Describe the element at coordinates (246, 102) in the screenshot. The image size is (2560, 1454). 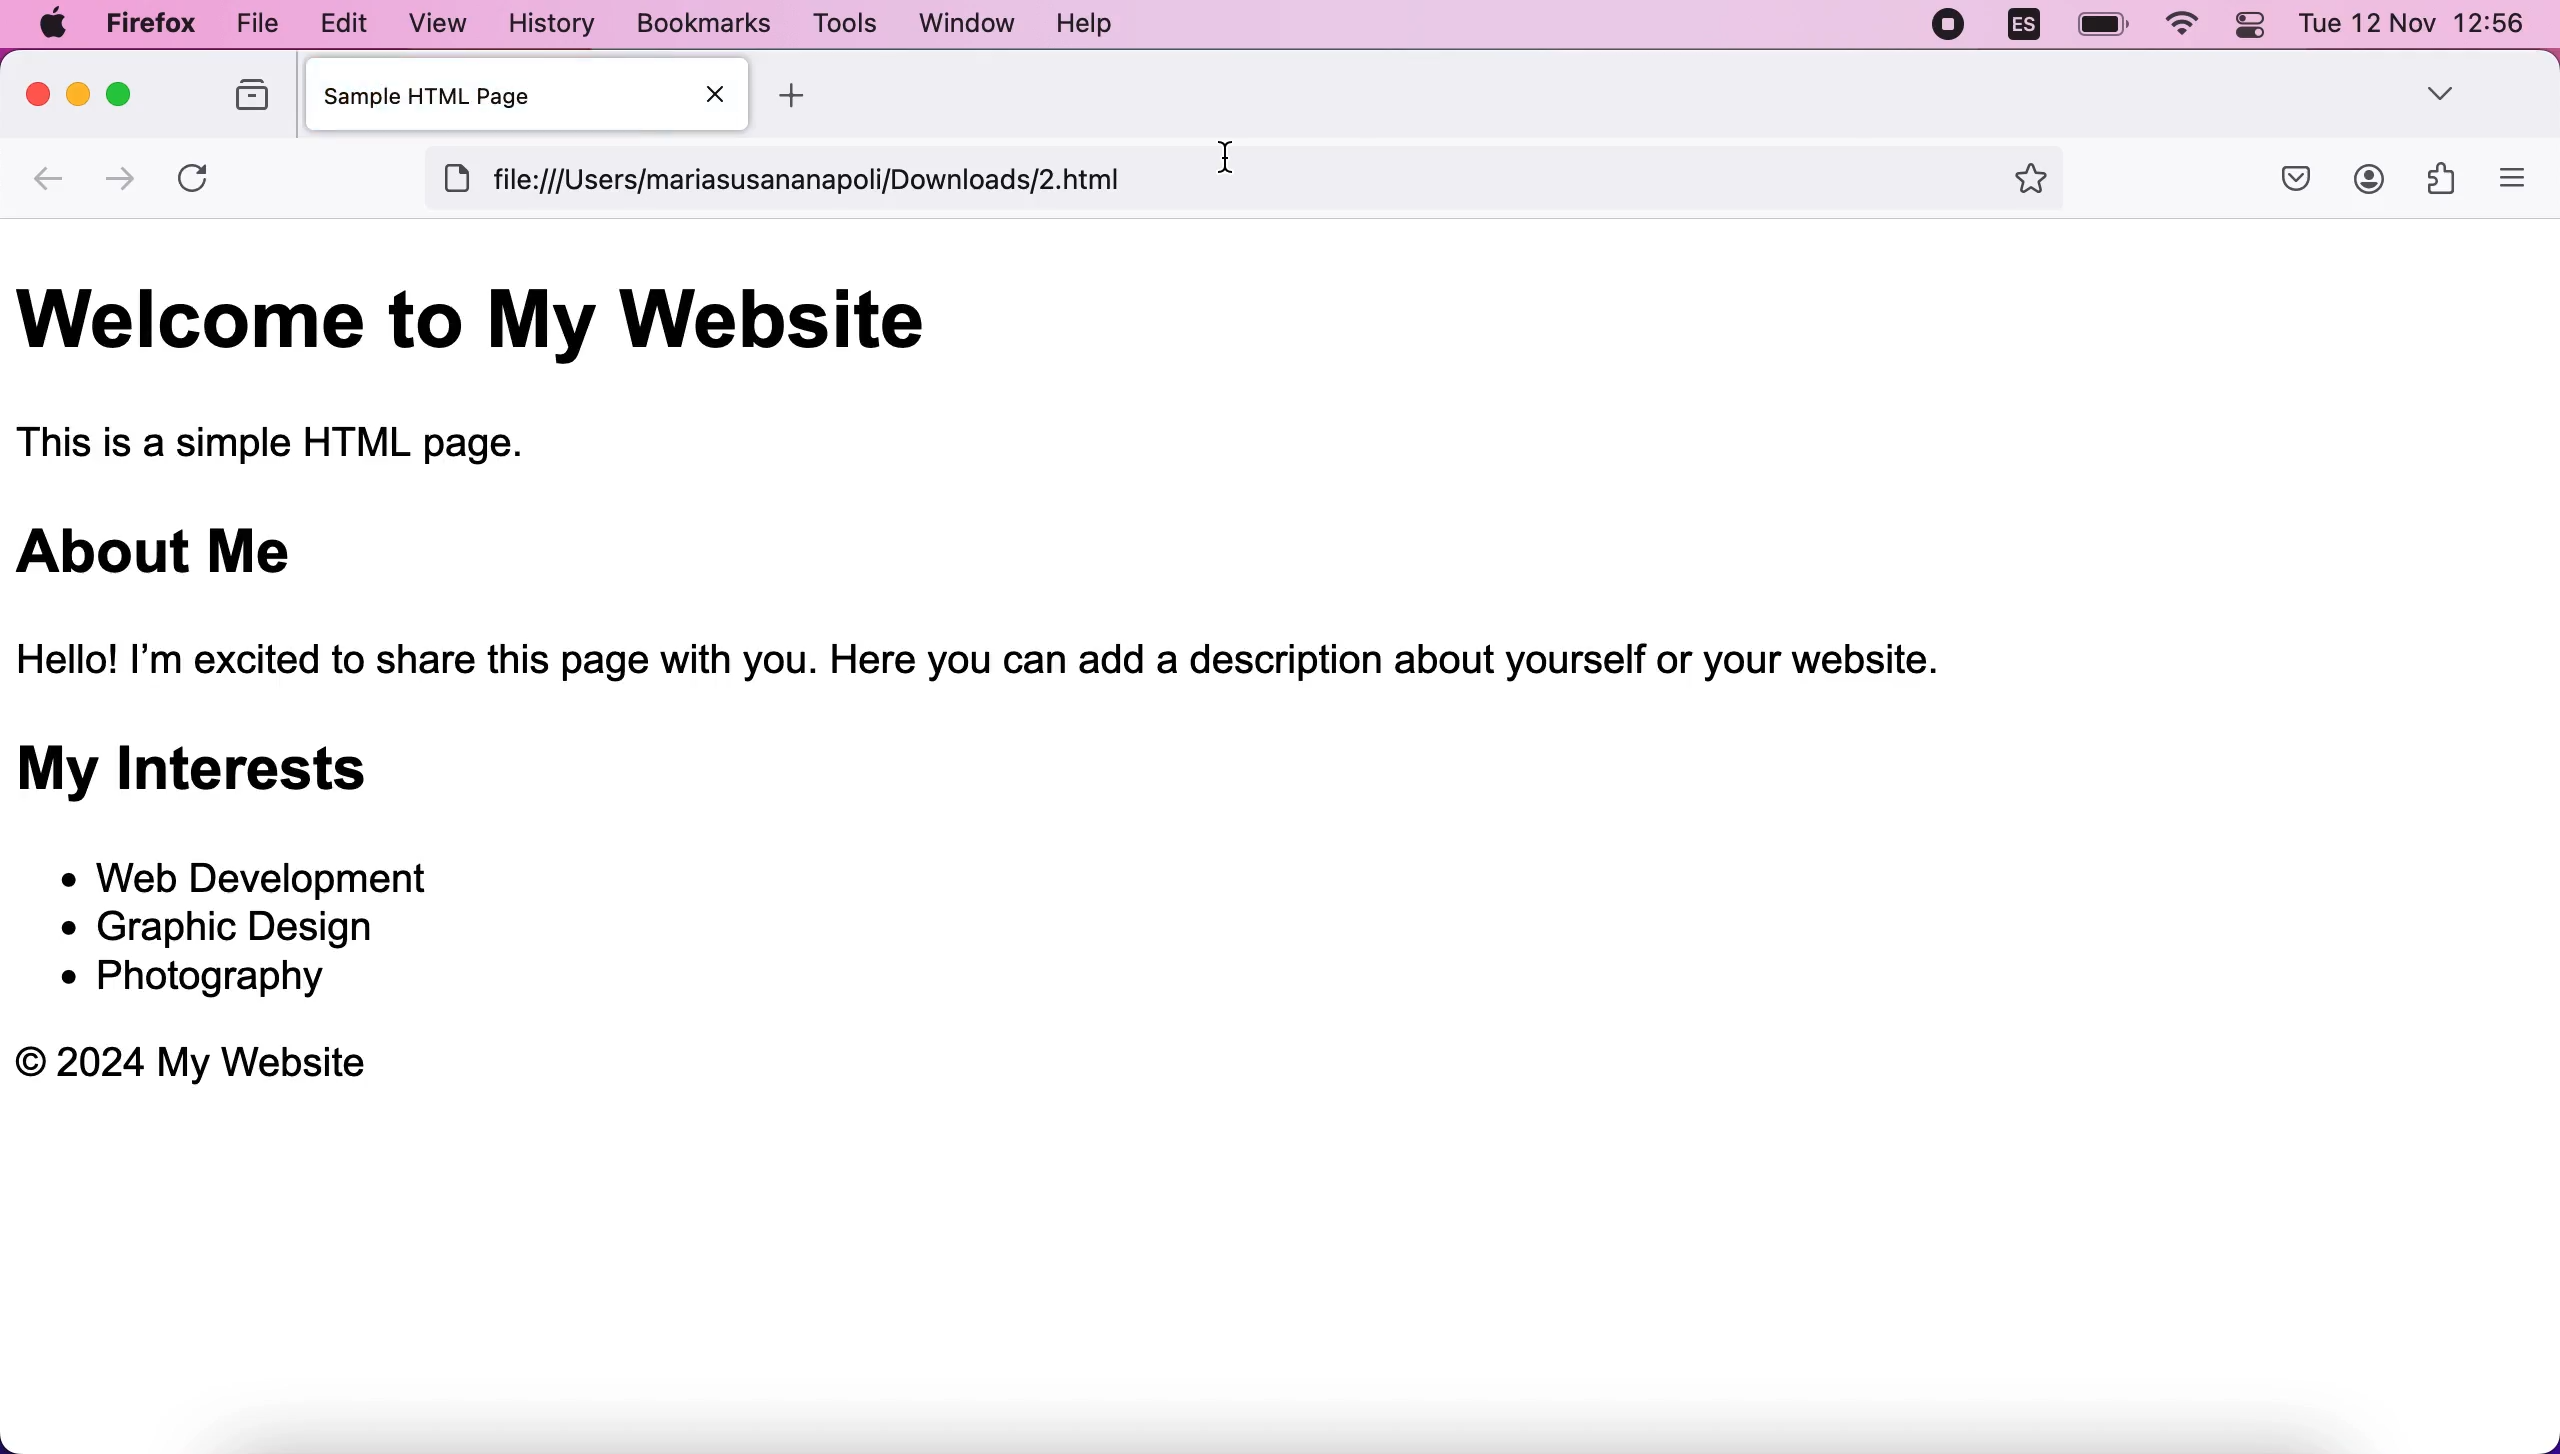
I see `view recent browsing` at that location.